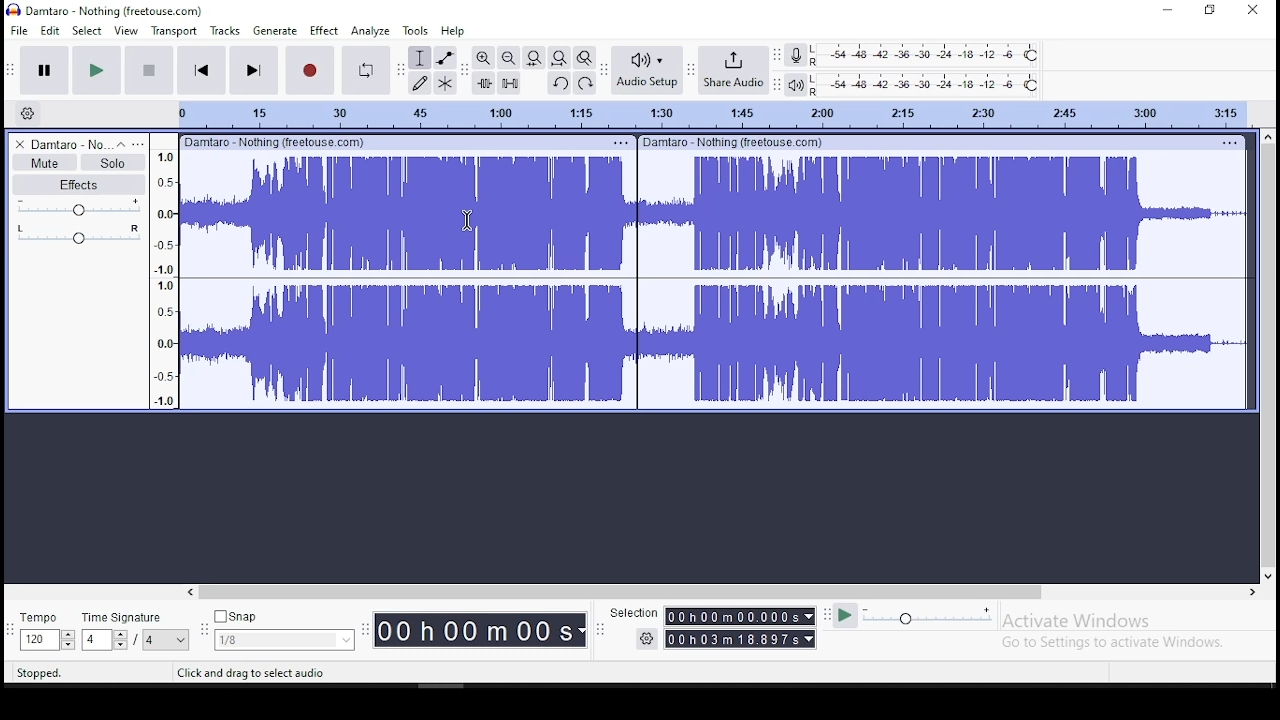 The image size is (1280, 720). Describe the element at coordinates (417, 83) in the screenshot. I see `draw tool` at that location.